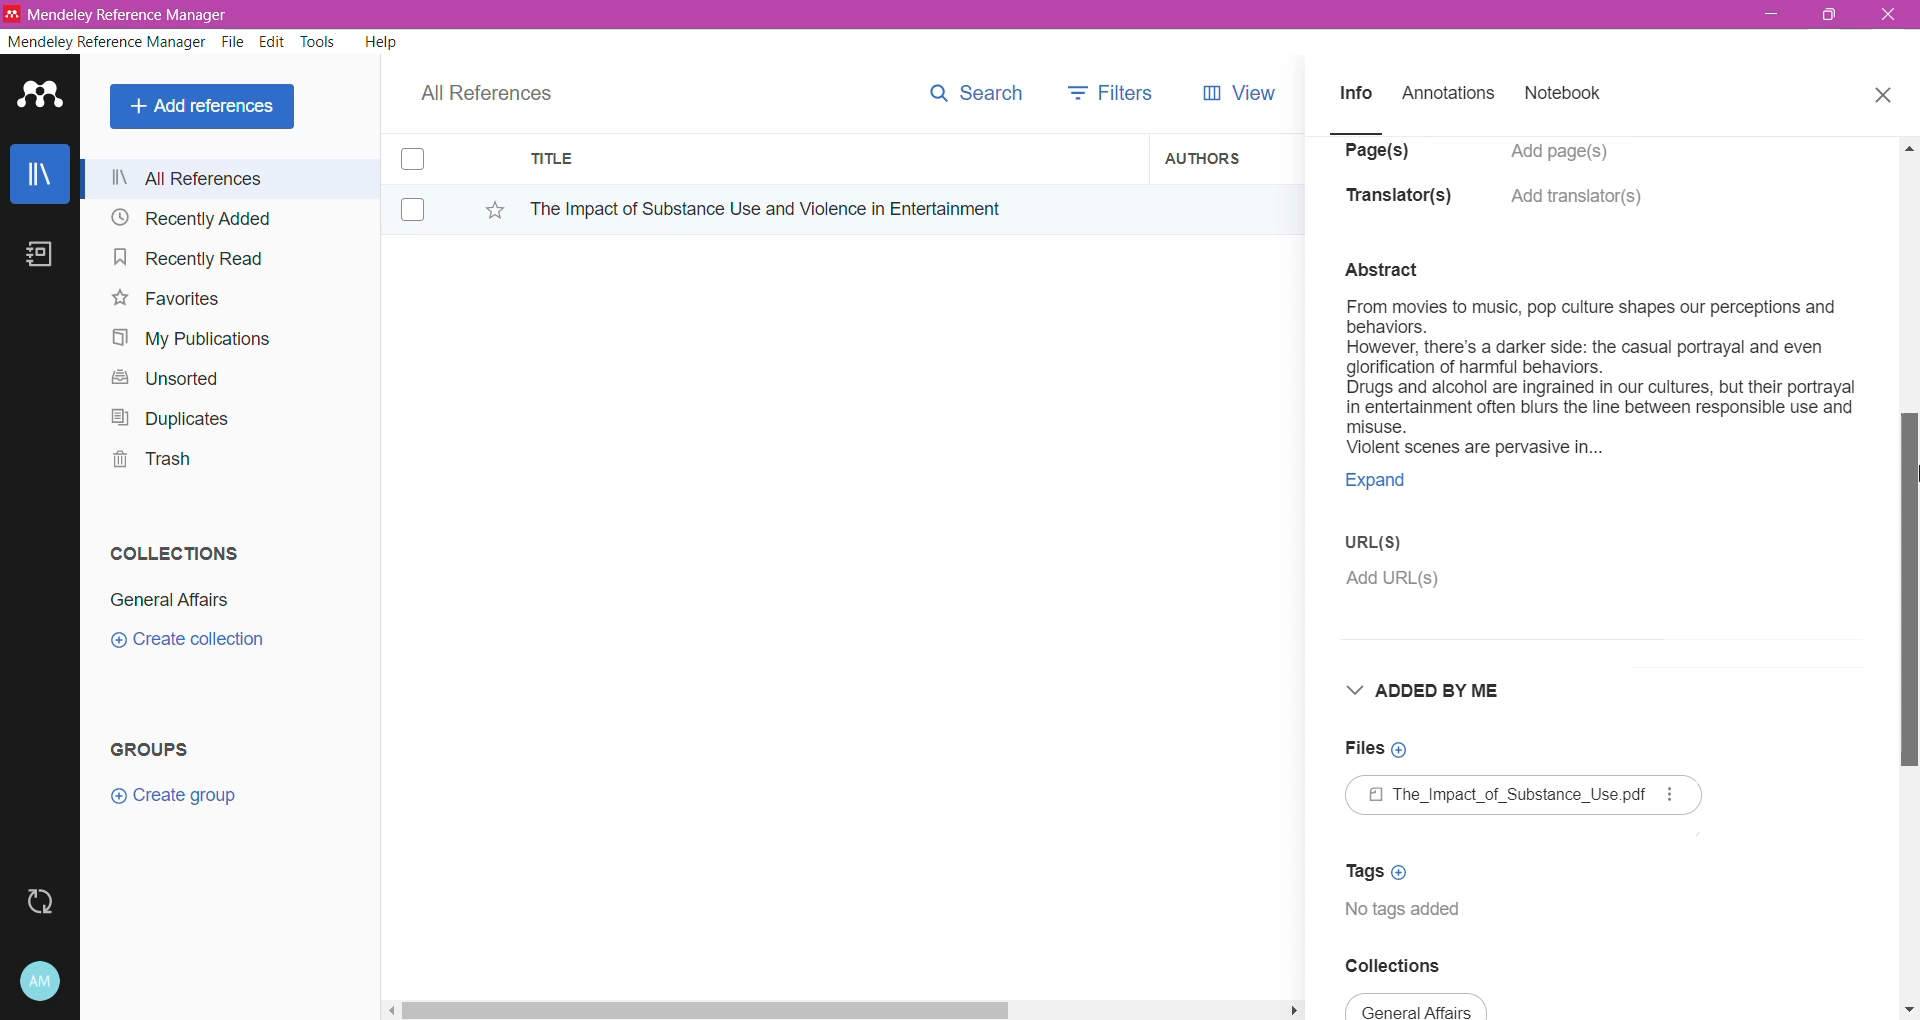  Describe the element at coordinates (1831, 16) in the screenshot. I see `Restore Down` at that location.